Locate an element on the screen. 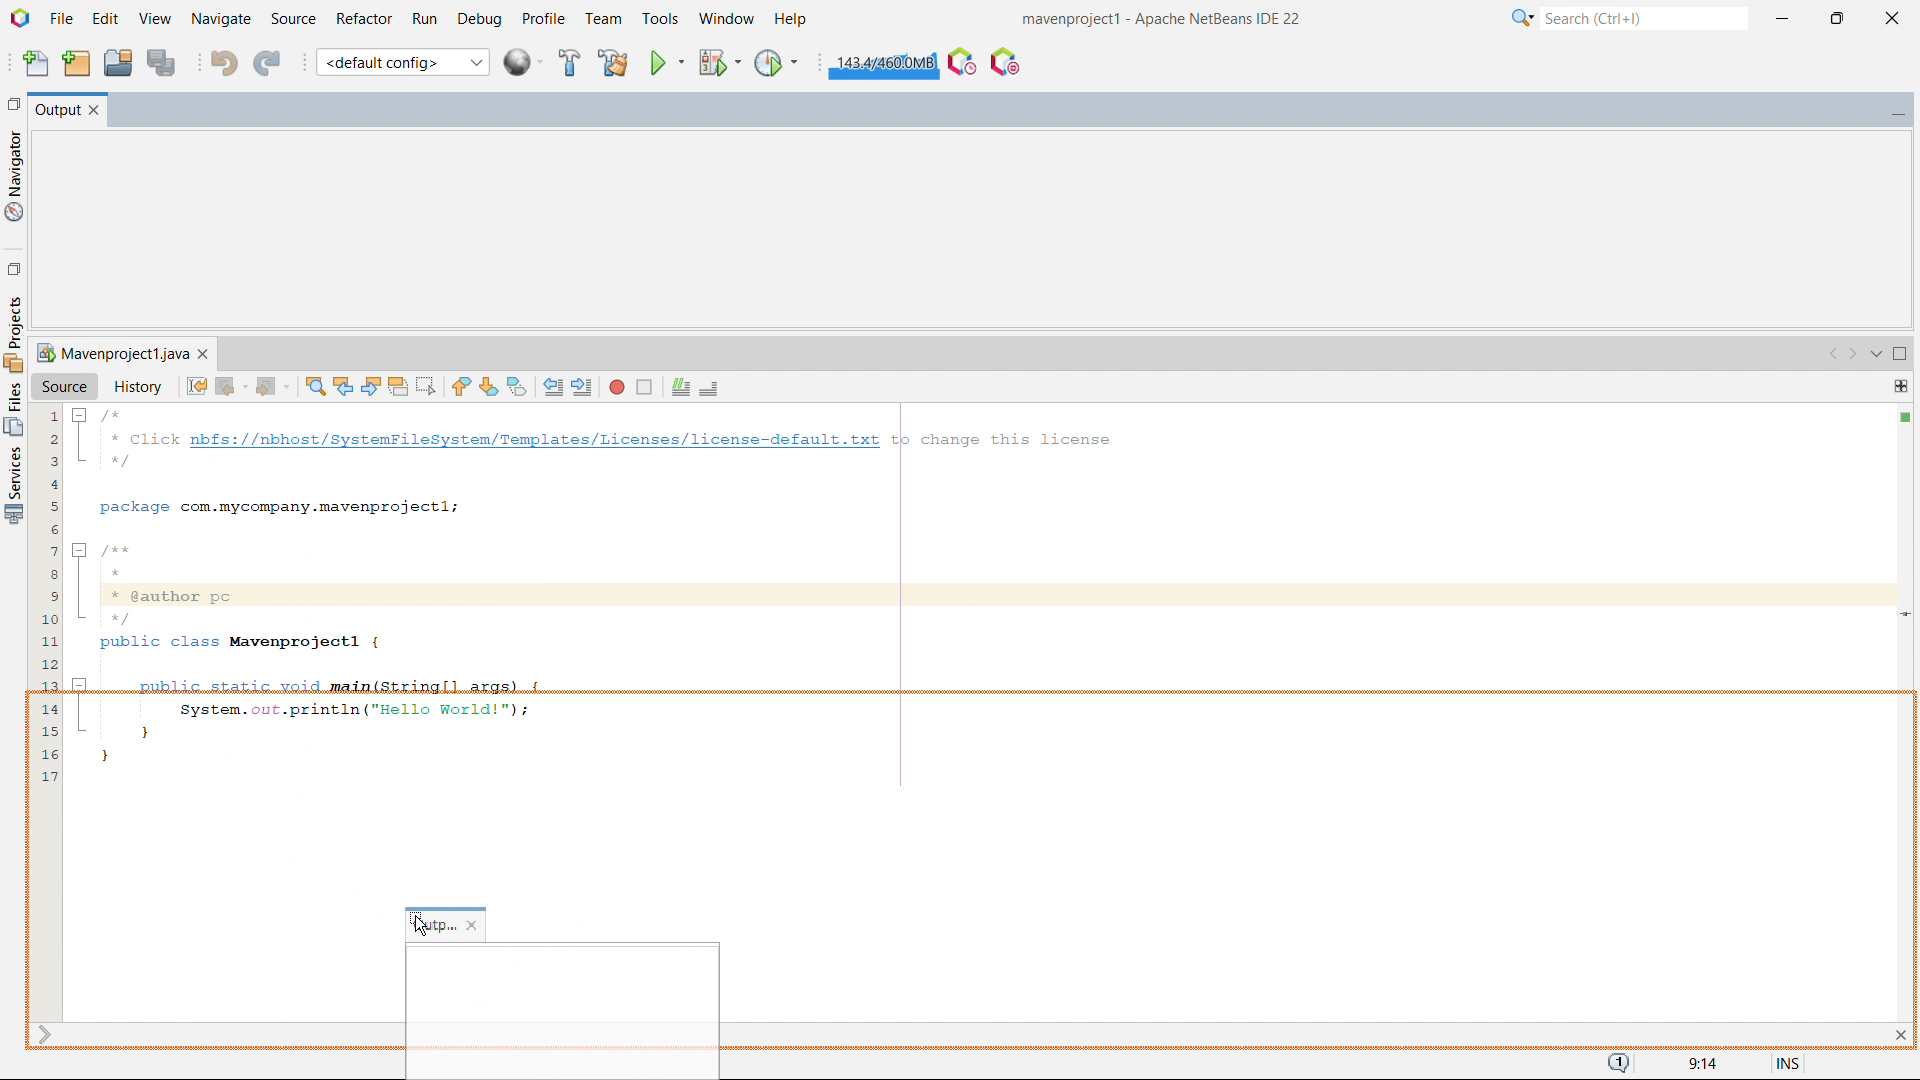 This screenshot has width=1920, height=1080. run is located at coordinates (424, 20).